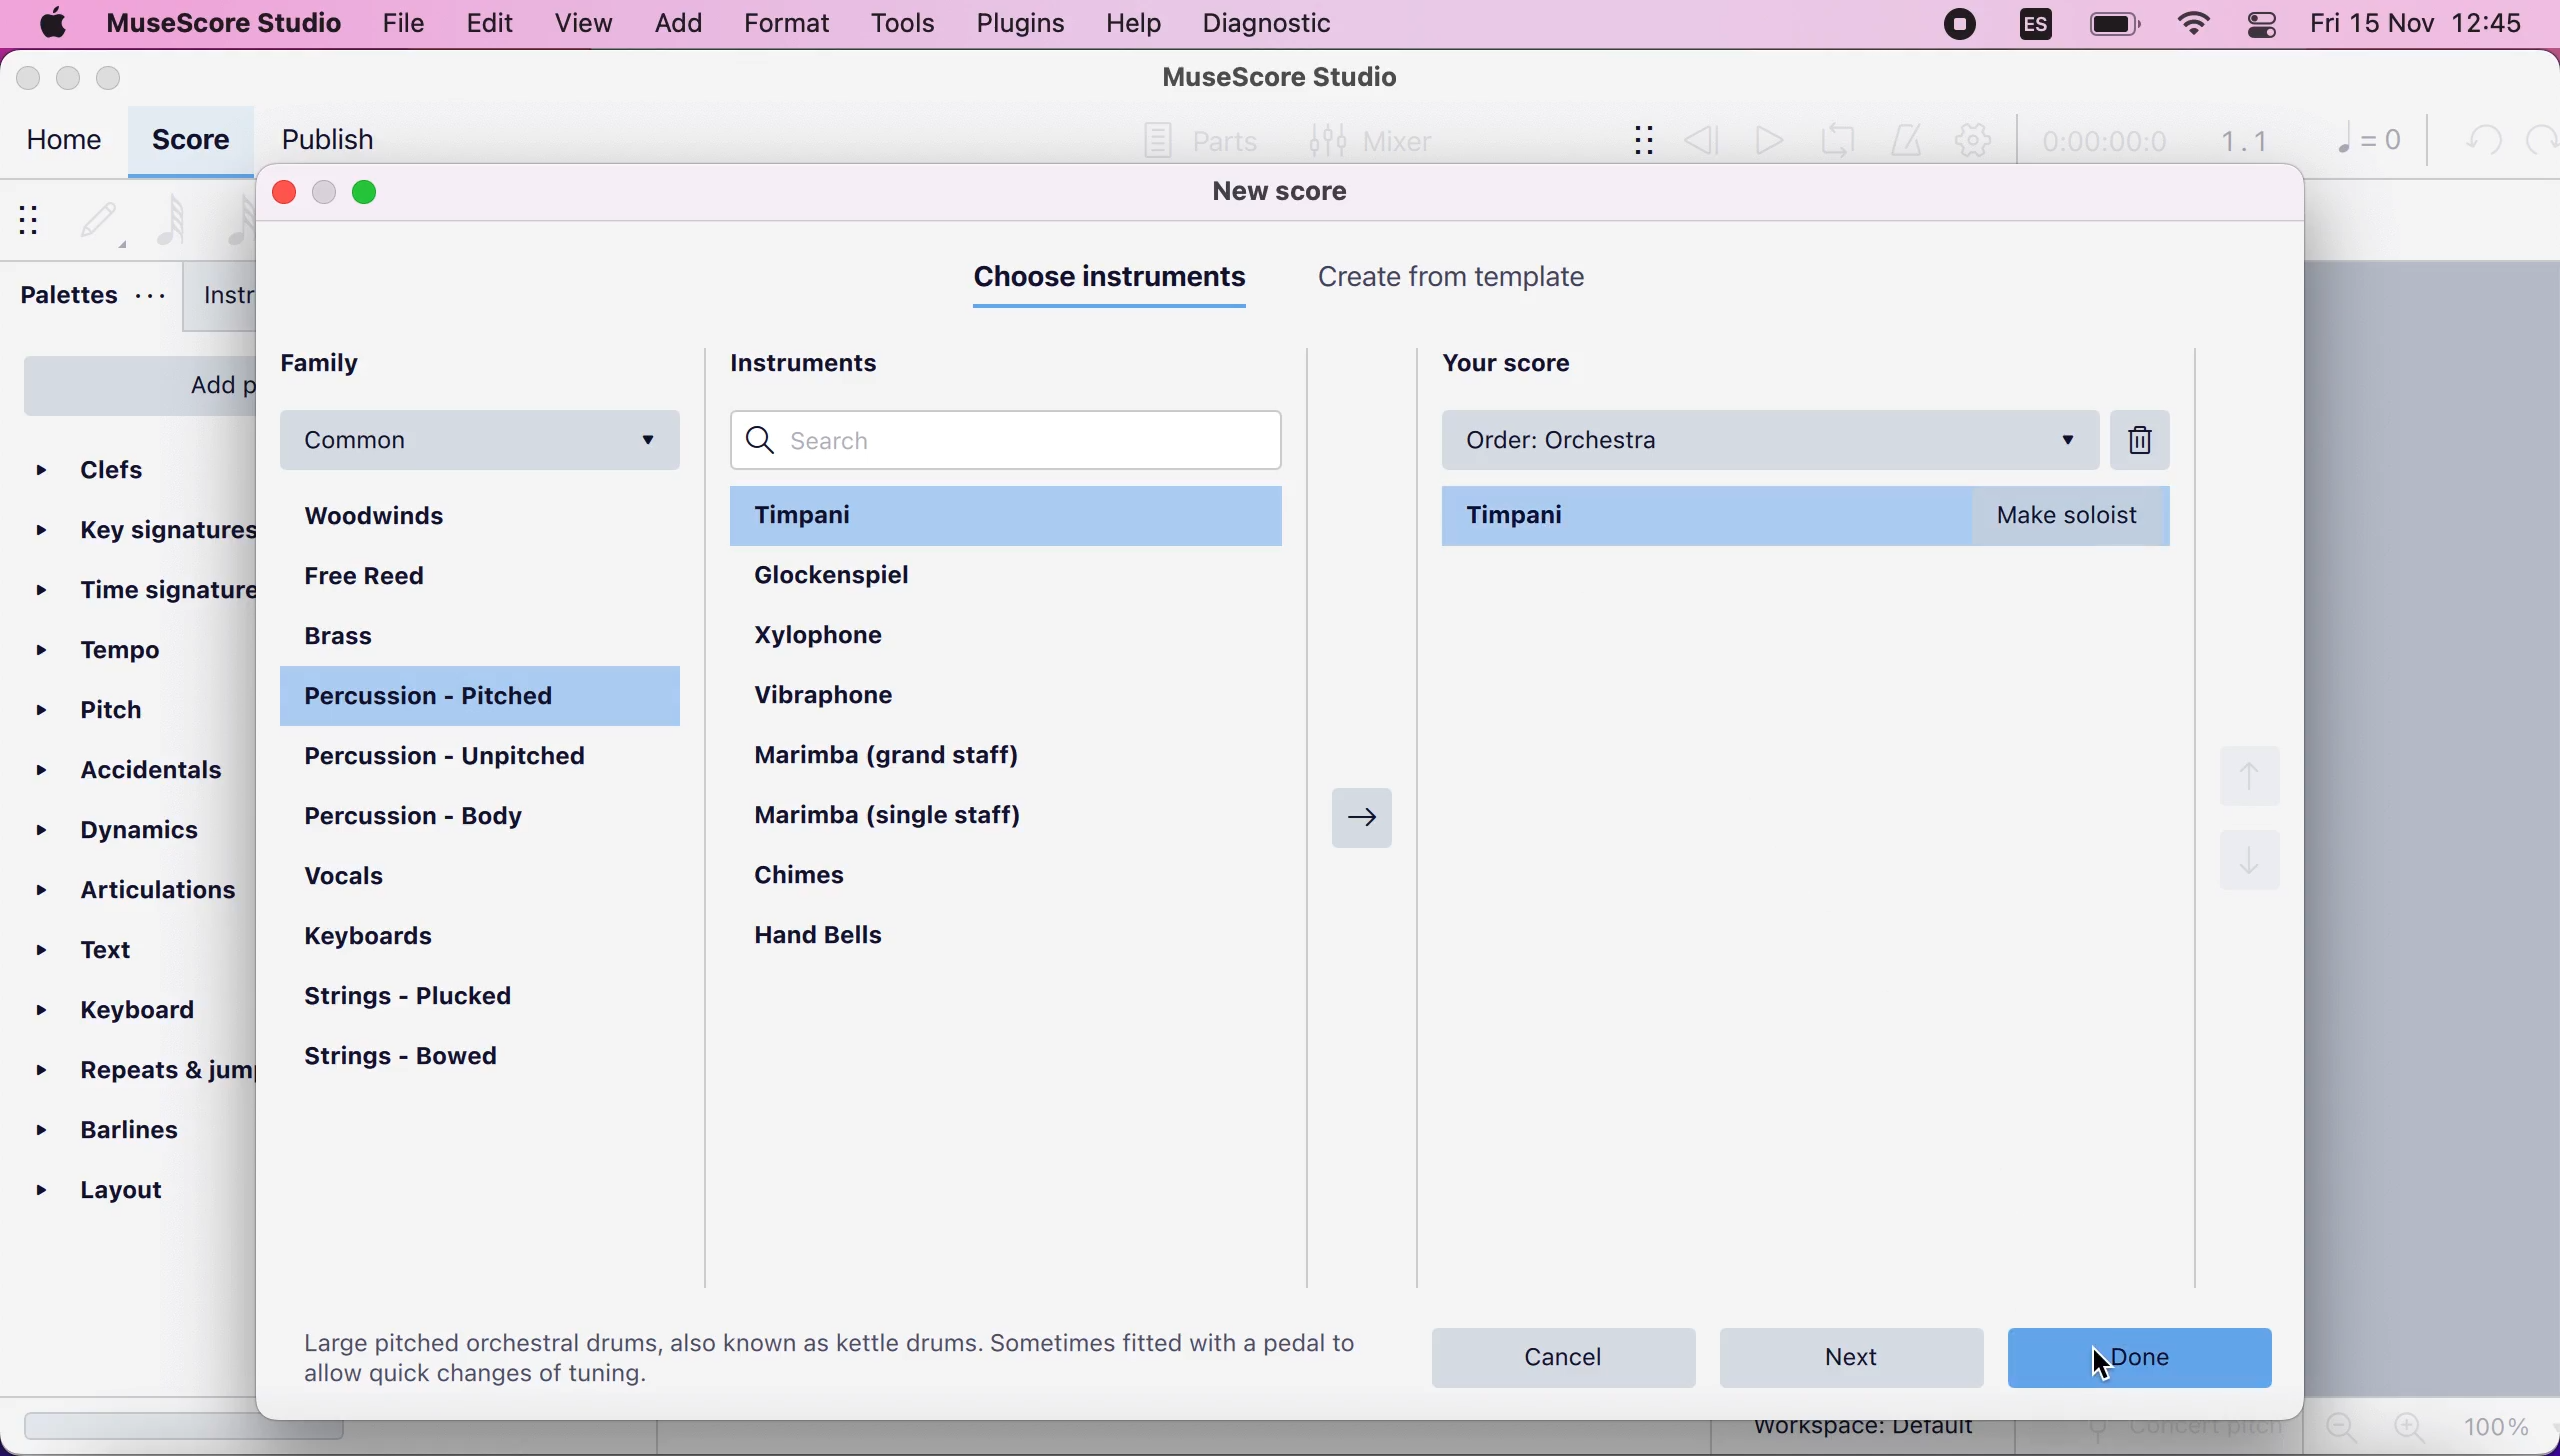 This screenshot has height=1456, width=2560. Describe the element at coordinates (147, 526) in the screenshot. I see `key signatures` at that location.